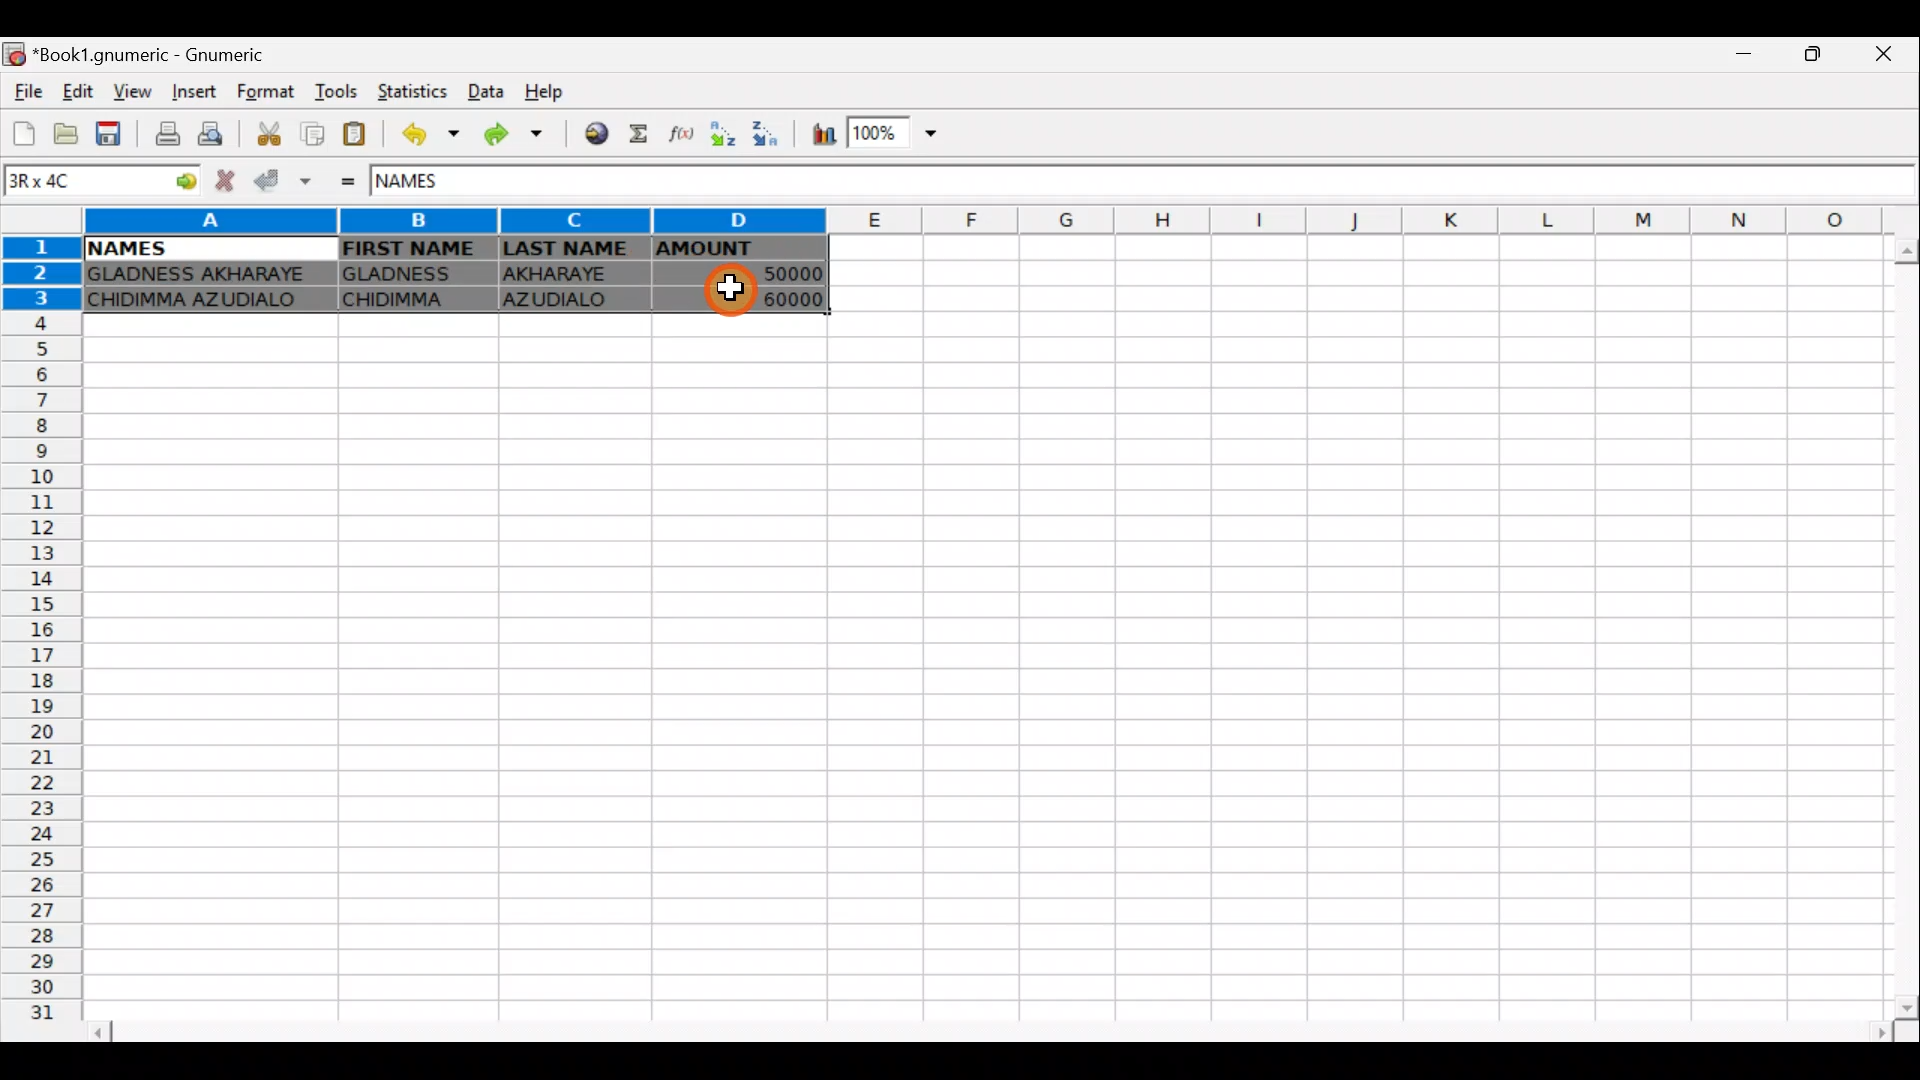 This screenshot has width=1920, height=1080. What do you see at coordinates (572, 277) in the screenshot?
I see `AKHARAYE` at bounding box center [572, 277].